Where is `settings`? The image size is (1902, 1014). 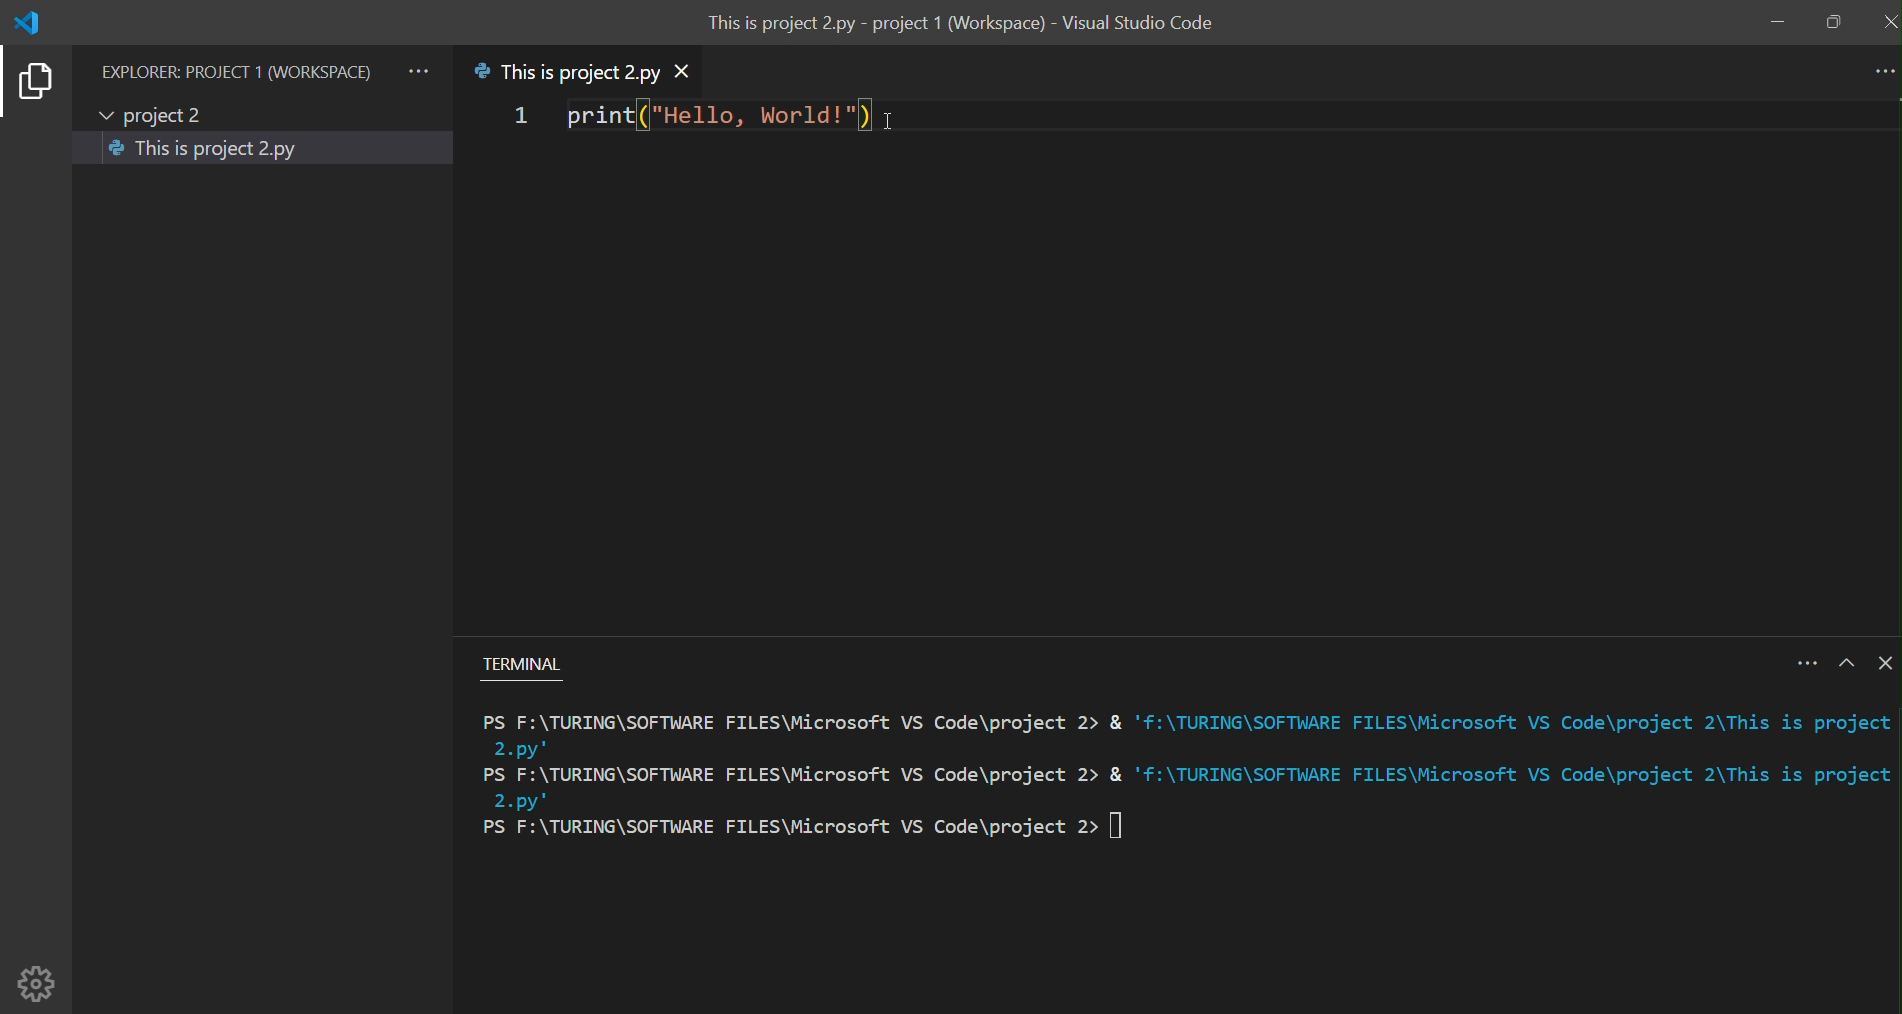
settings is located at coordinates (51, 974).